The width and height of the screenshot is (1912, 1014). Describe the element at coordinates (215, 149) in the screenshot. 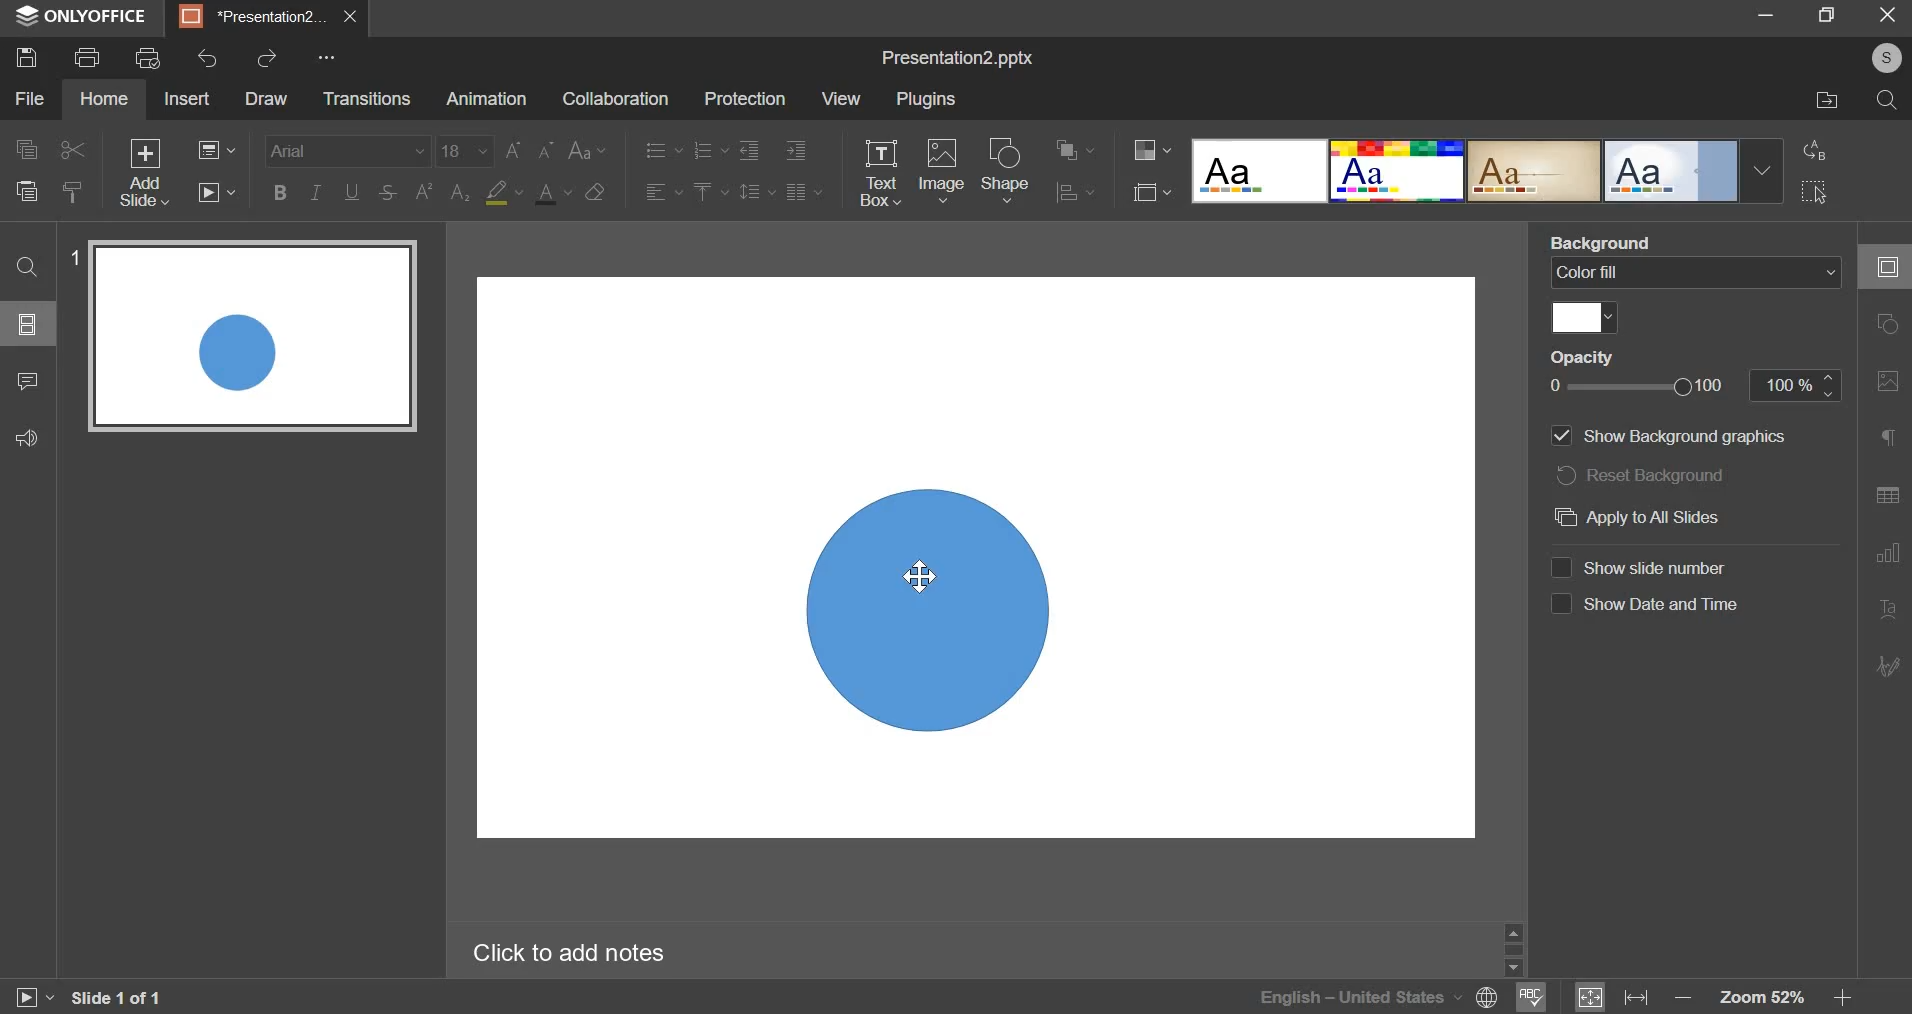

I see `change slide layout` at that location.